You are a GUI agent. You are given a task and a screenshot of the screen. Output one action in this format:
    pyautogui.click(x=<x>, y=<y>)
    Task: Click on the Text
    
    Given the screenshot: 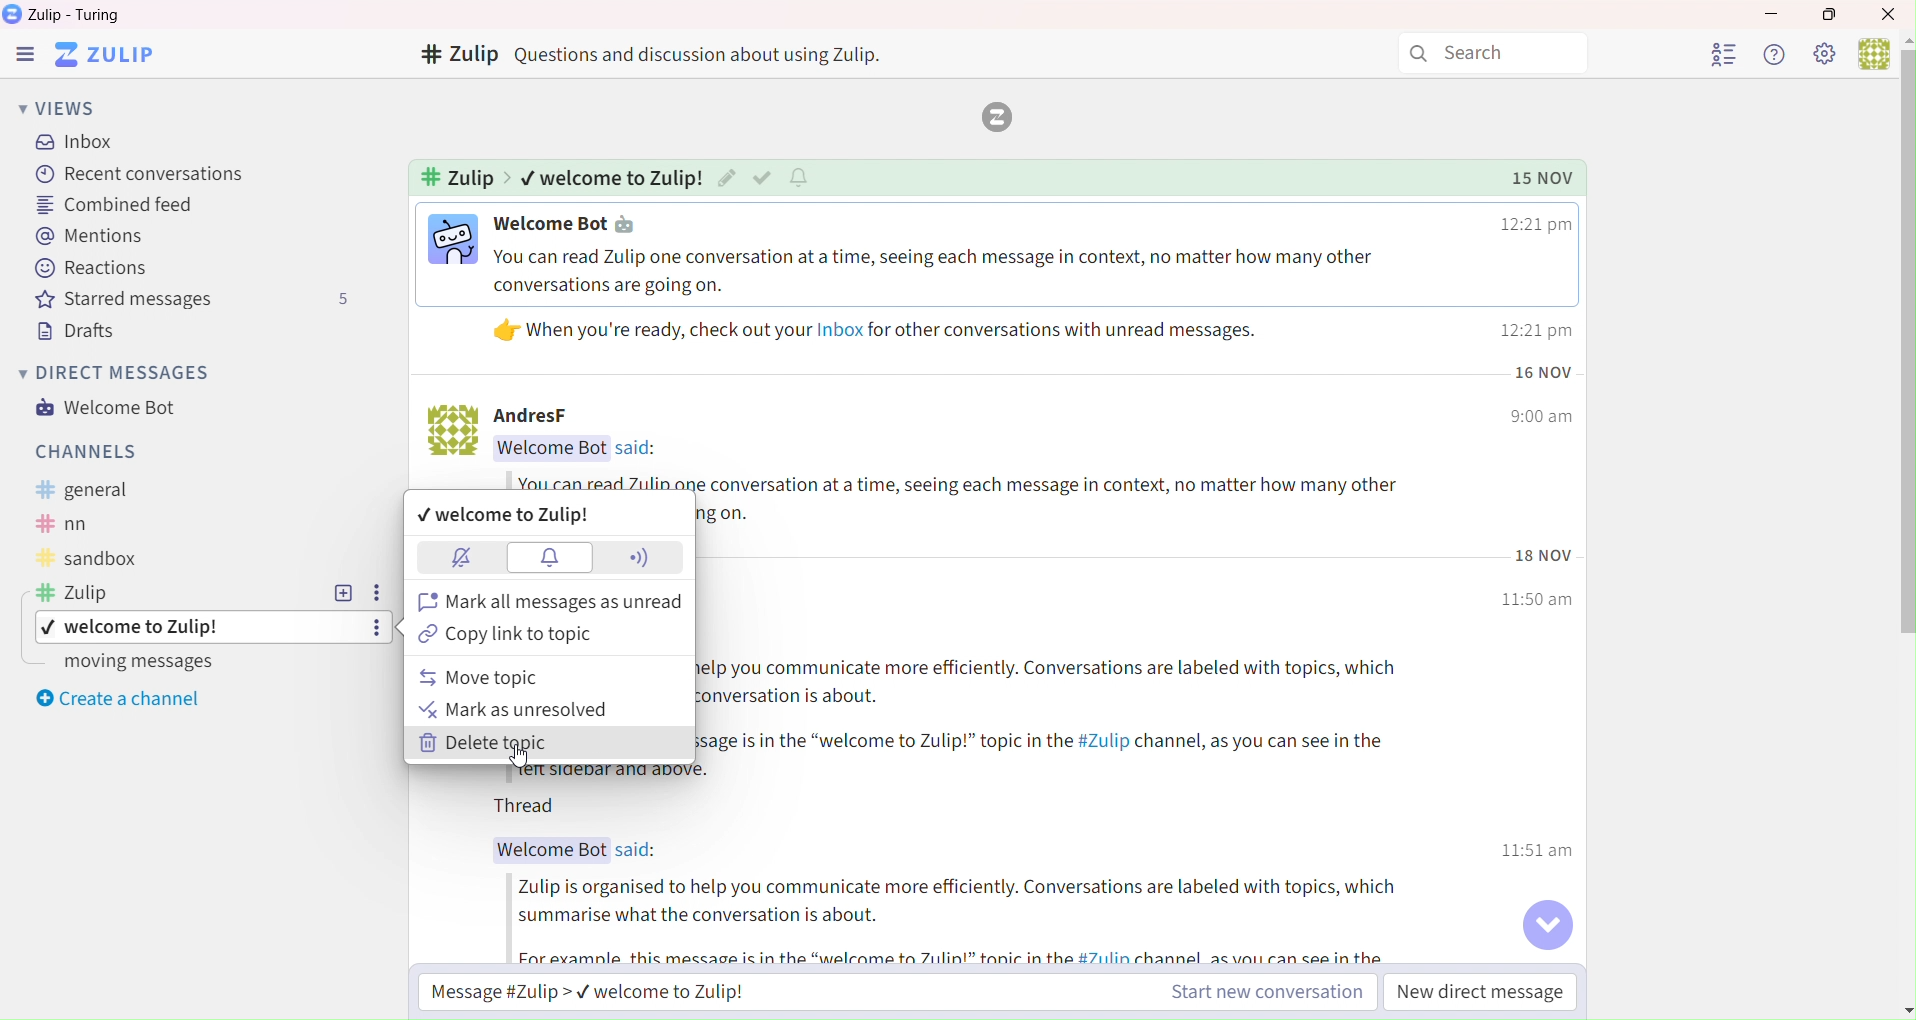 What is the action you would take?
    pyautogui.click(x=98, y=489)
    